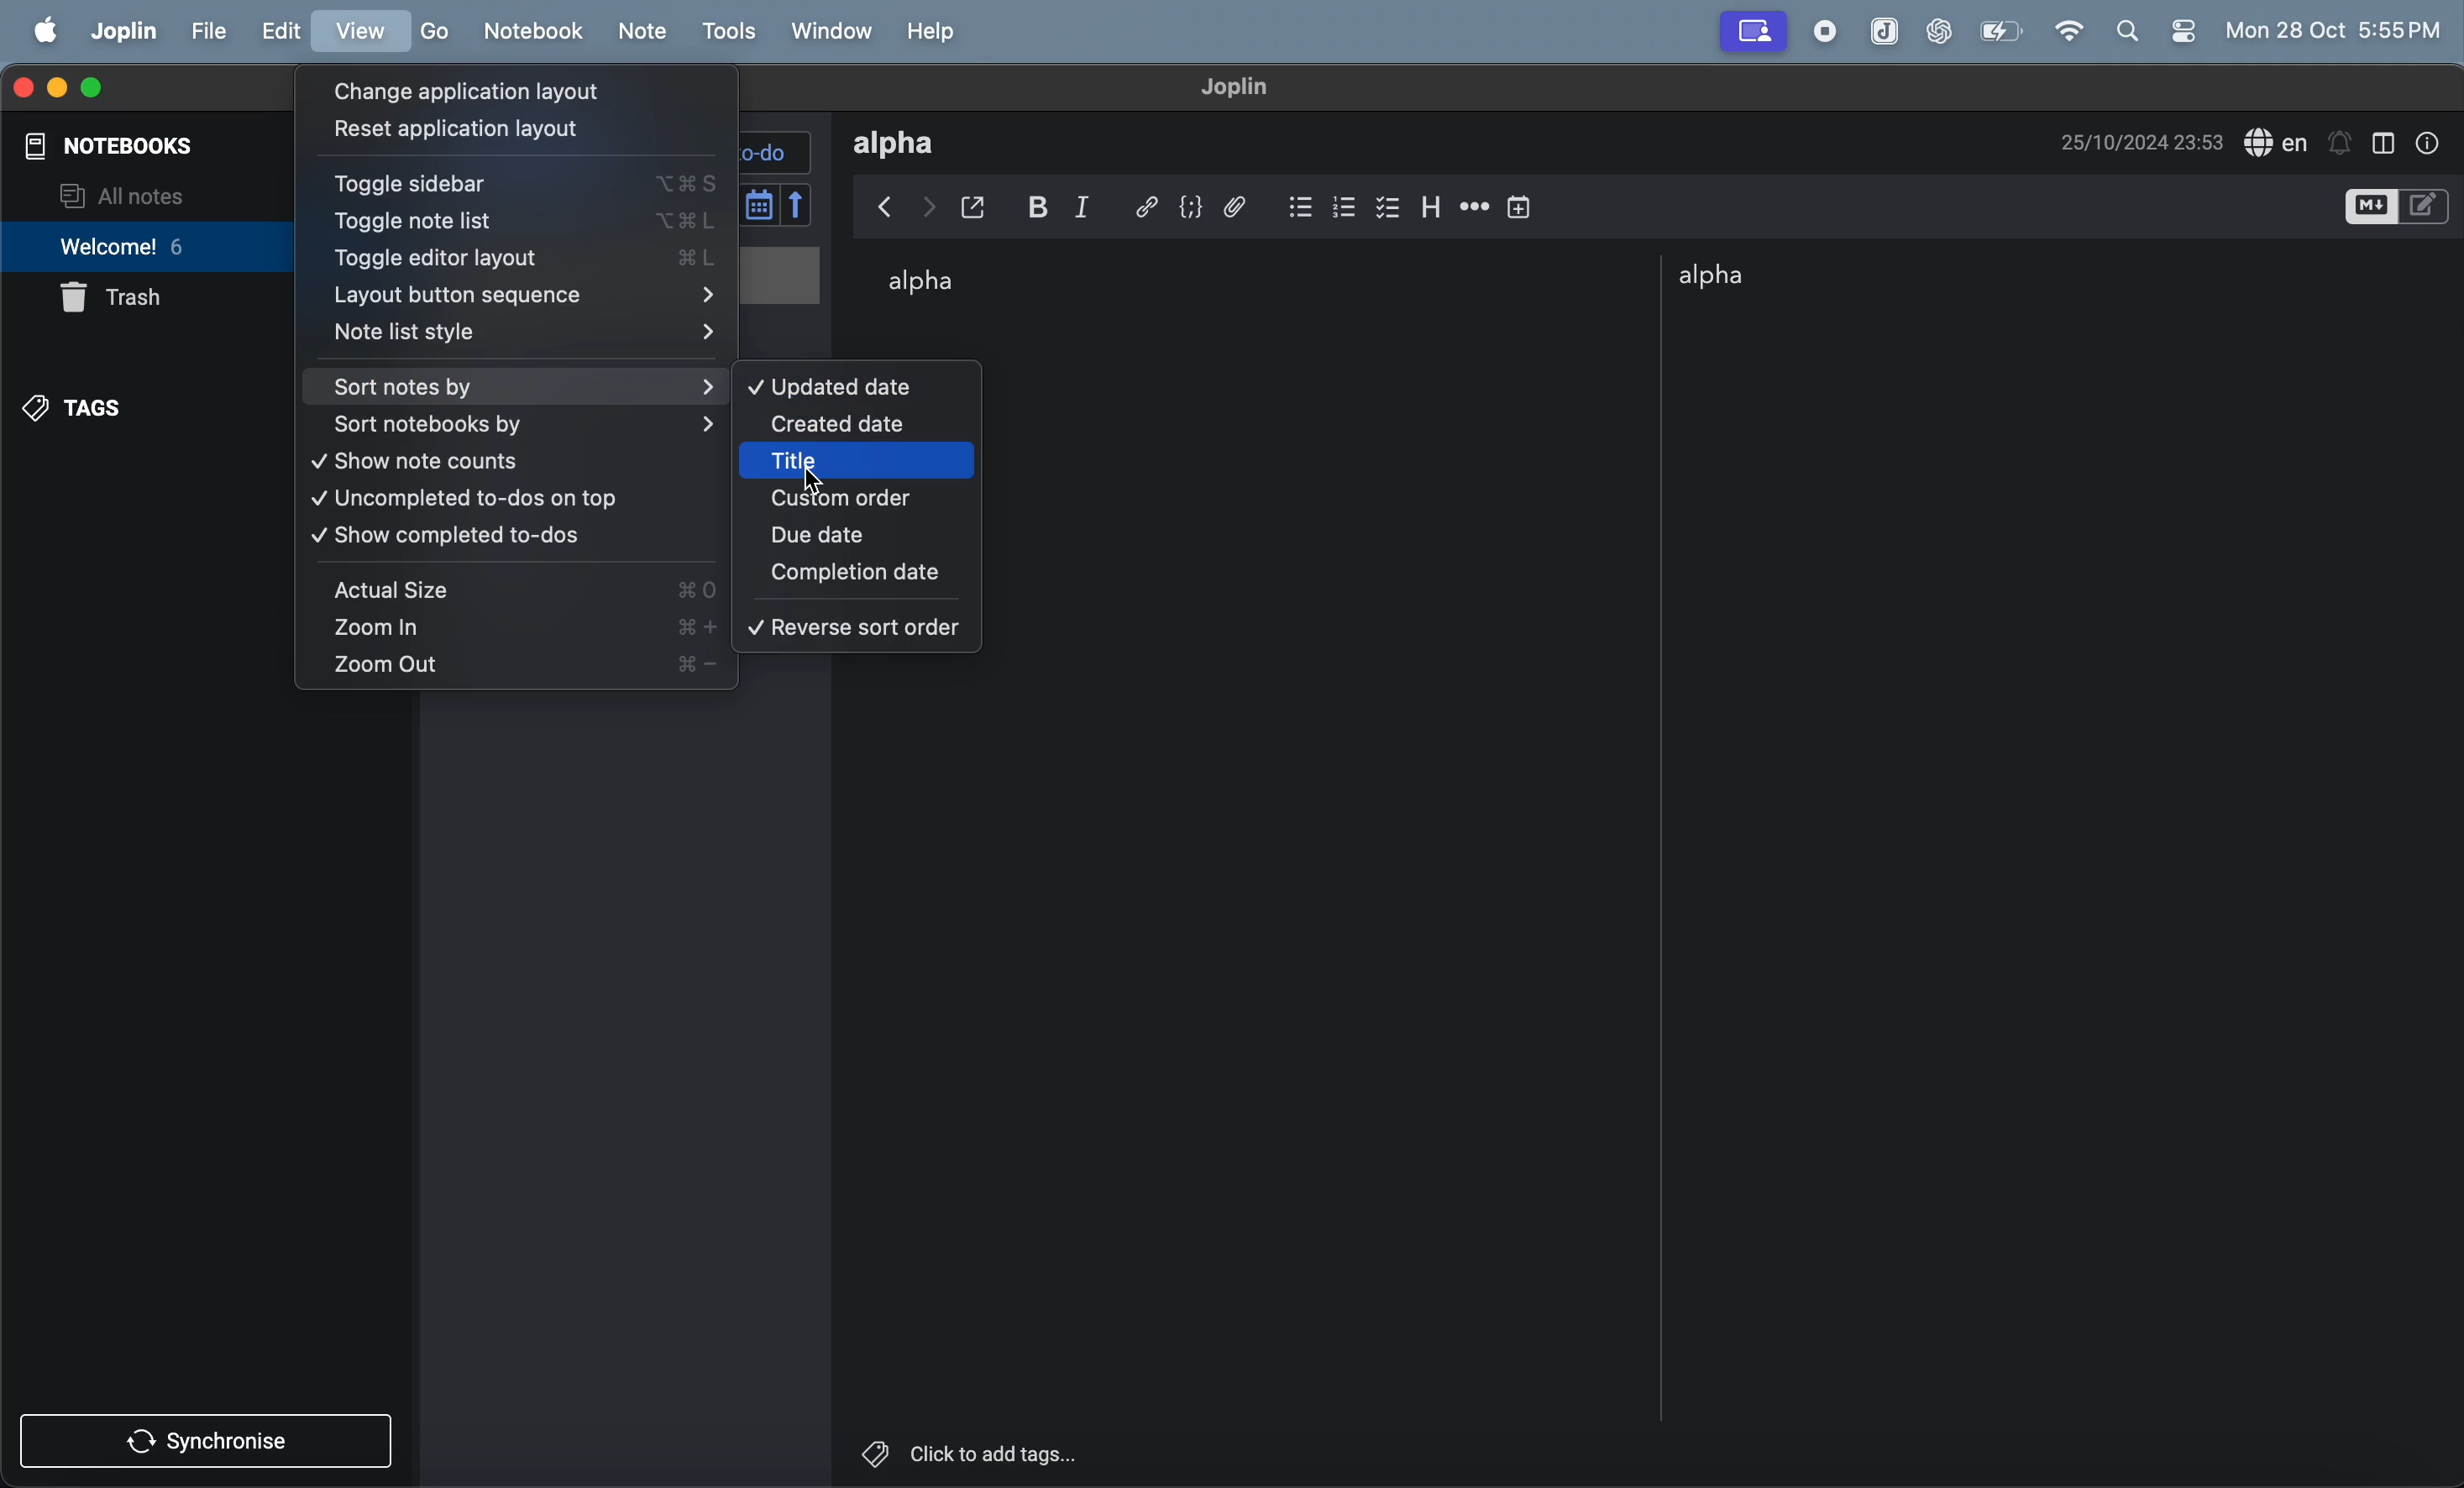  What do you see at coordinates (122, 299) in the screenshot?
I see `trash` at bounding box center [122, 299].